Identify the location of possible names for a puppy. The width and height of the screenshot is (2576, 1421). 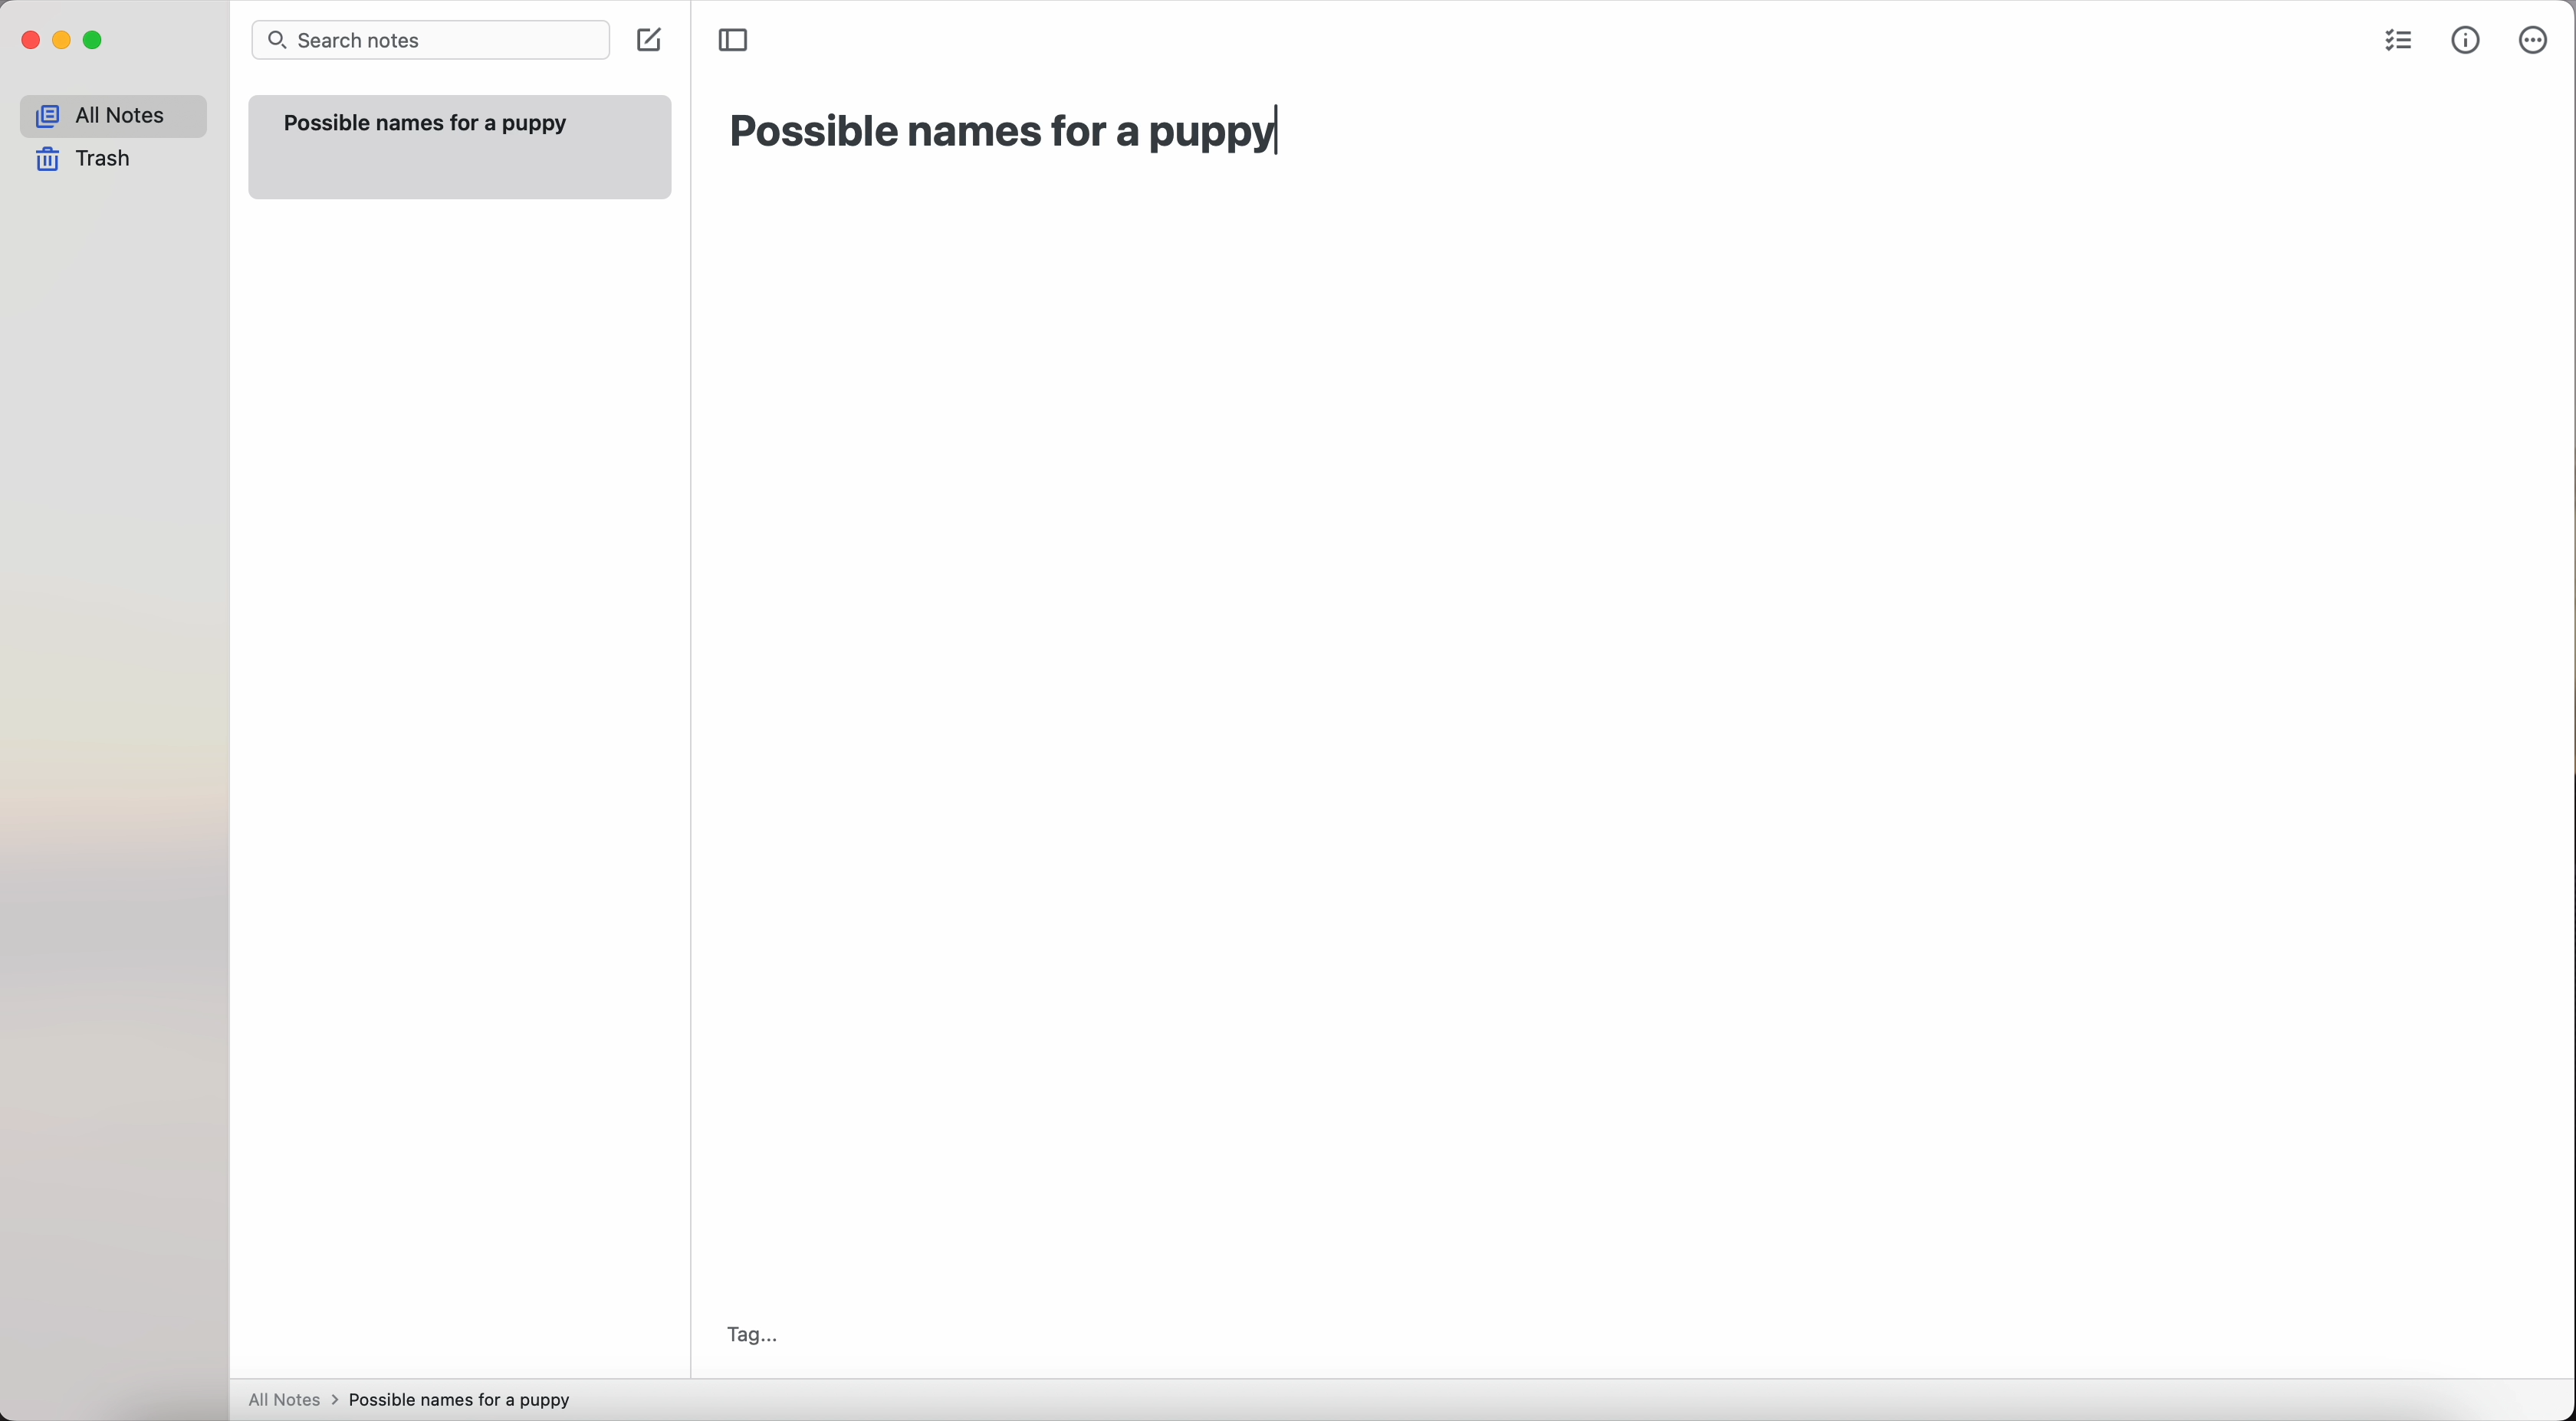
(1005, 134).